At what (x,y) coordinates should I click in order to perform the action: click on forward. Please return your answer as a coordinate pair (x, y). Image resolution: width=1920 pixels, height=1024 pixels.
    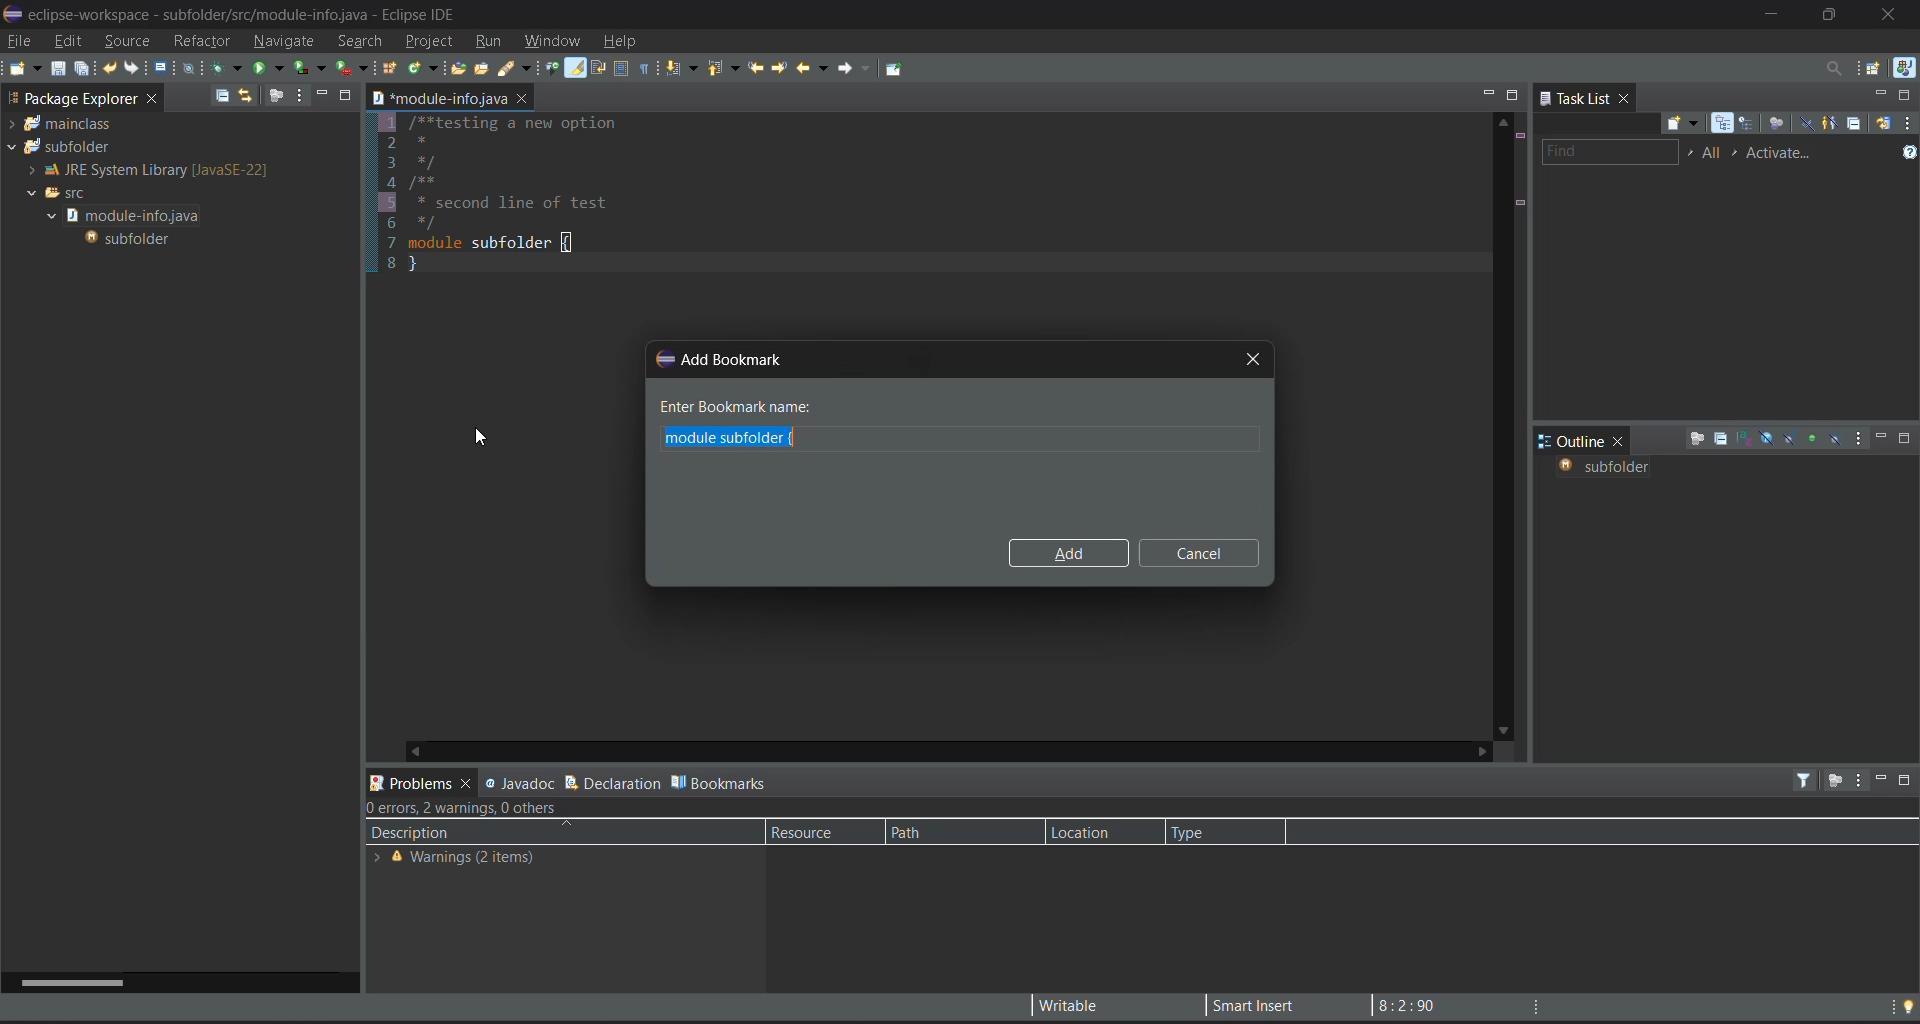
    Looking at the image, I should click on (850, 68).